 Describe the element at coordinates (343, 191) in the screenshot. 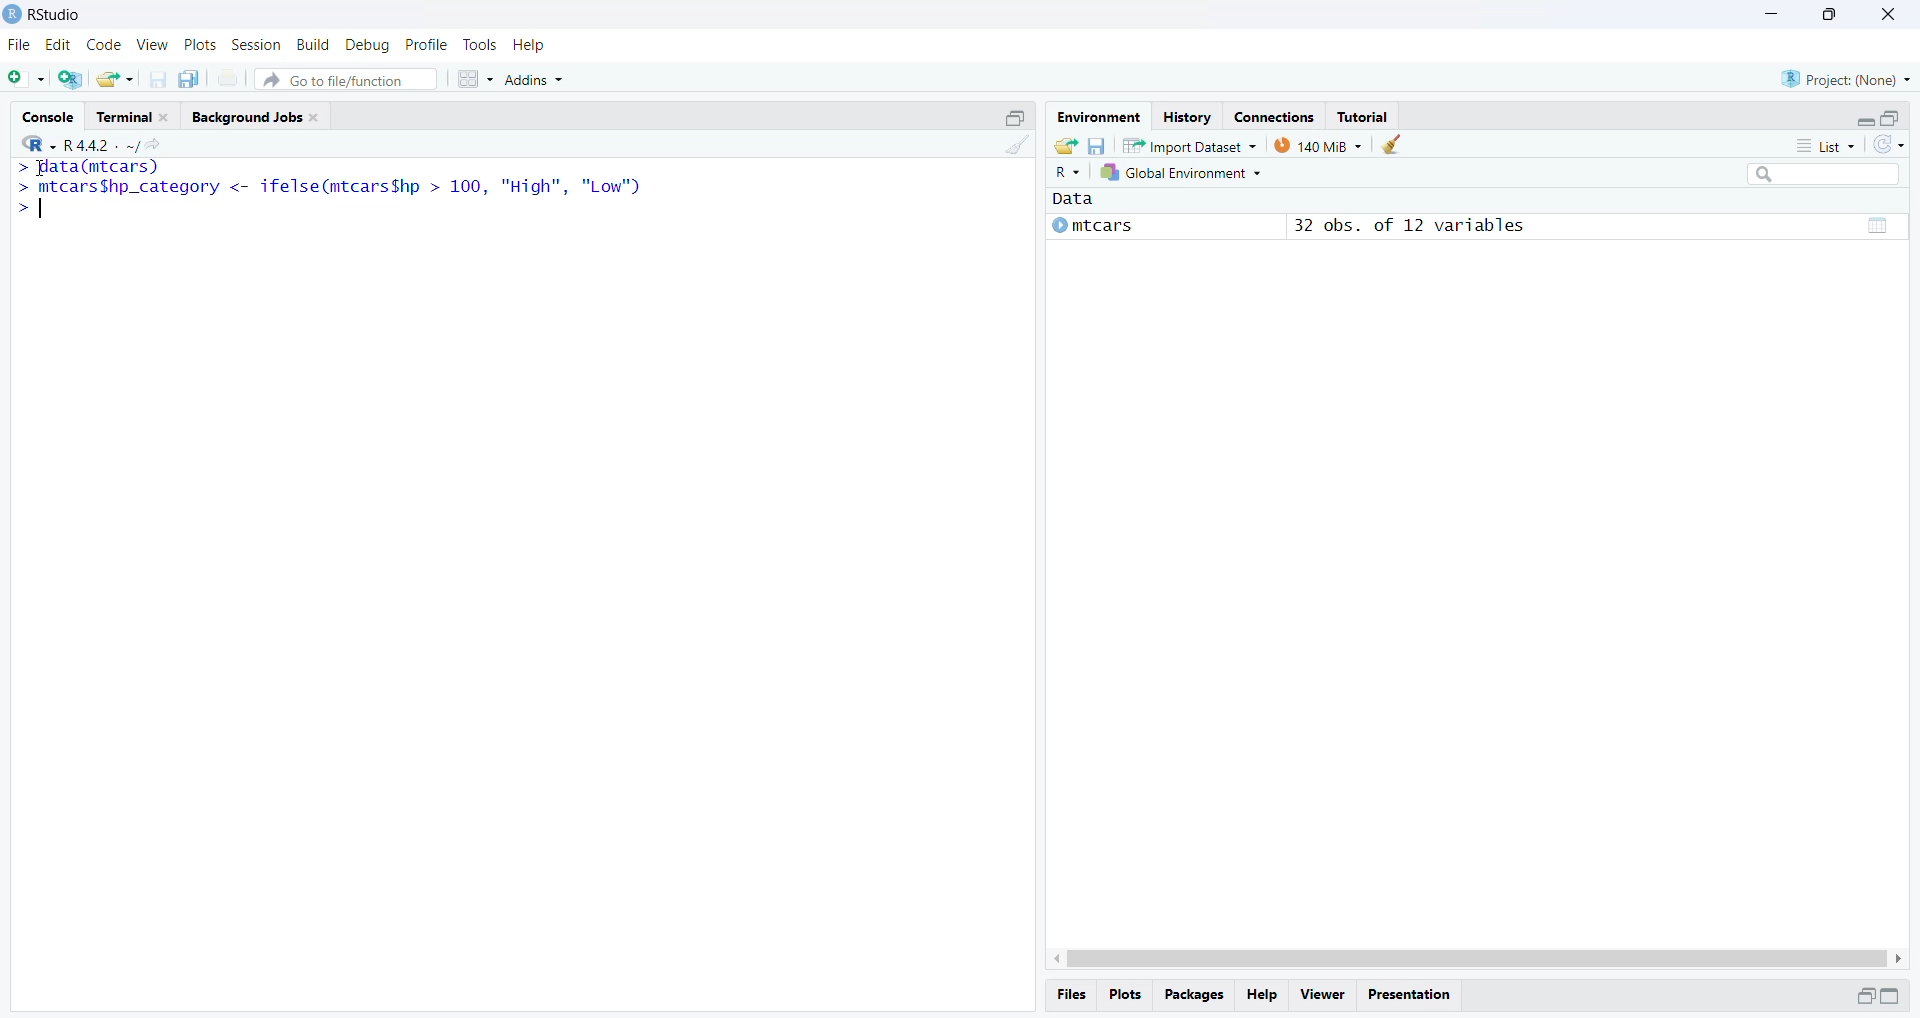

I see `» palaUslais Jy
> mtcarsShp_category <- ifelse(mtcars$hp > 100, "High", "Low"
>|` at that location.